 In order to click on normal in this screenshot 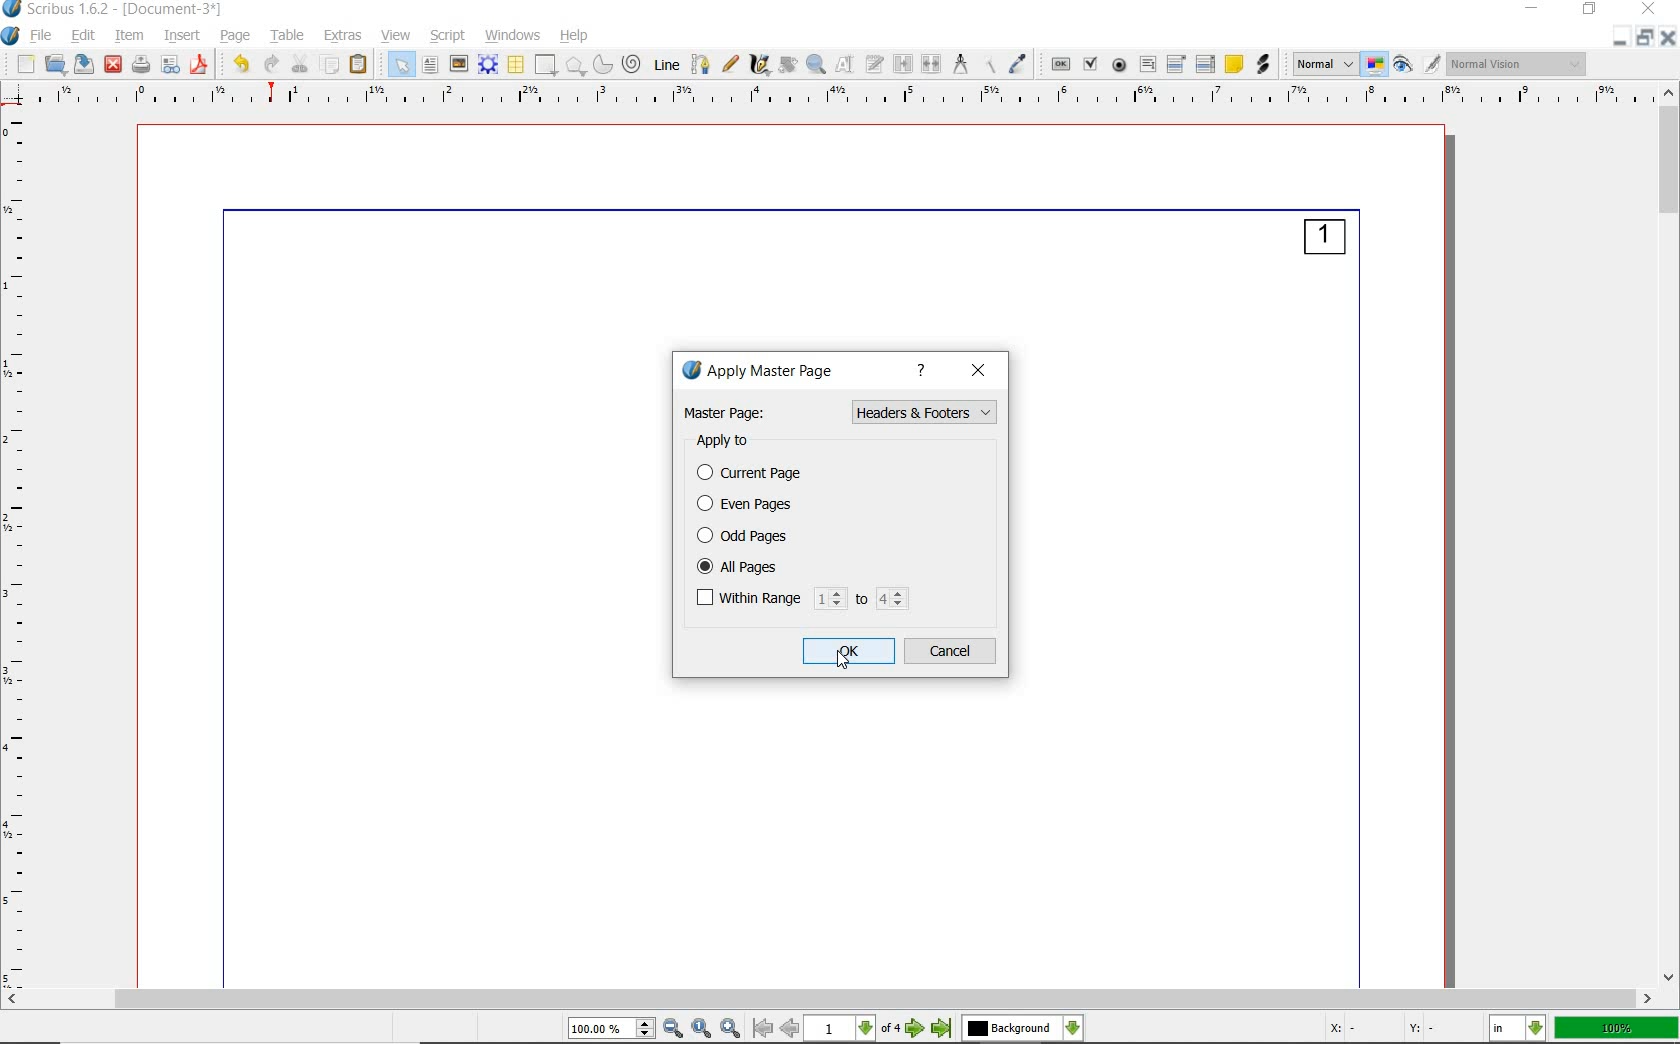, I will do `click(927, 451)`.